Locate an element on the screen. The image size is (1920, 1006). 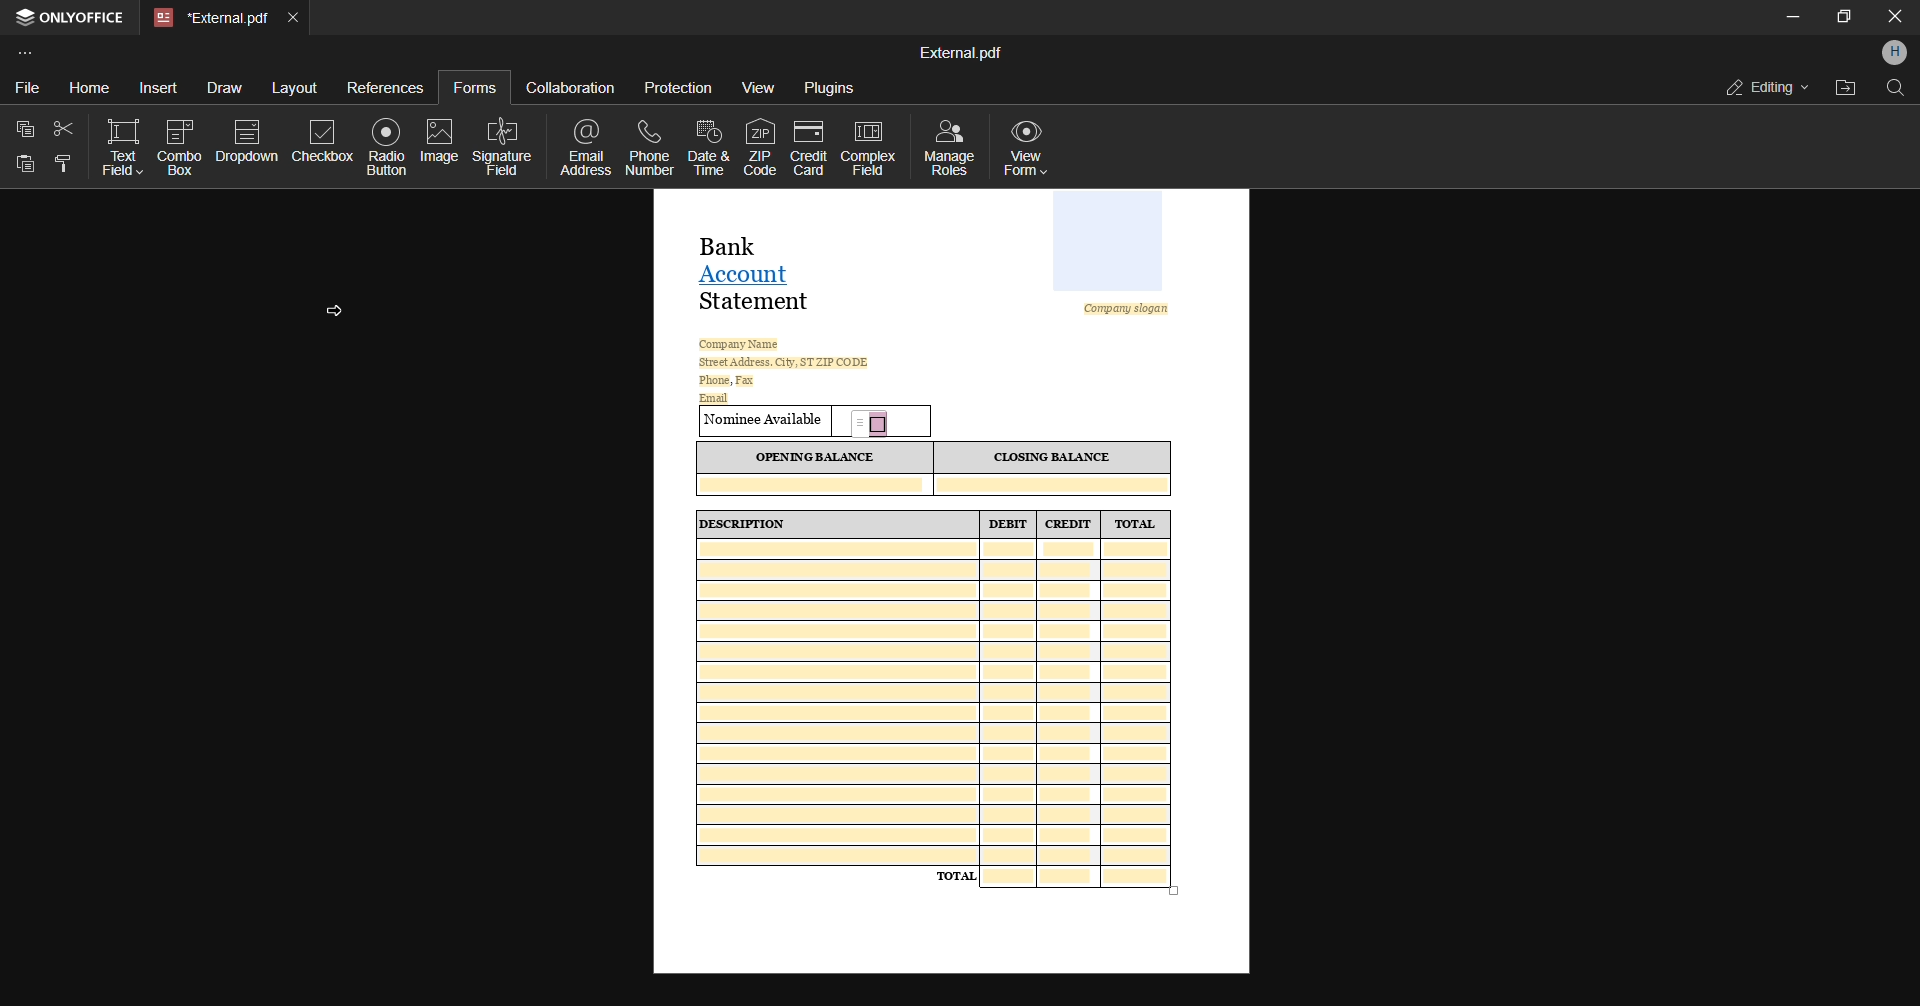
insert is located at coordinates (153, 87).